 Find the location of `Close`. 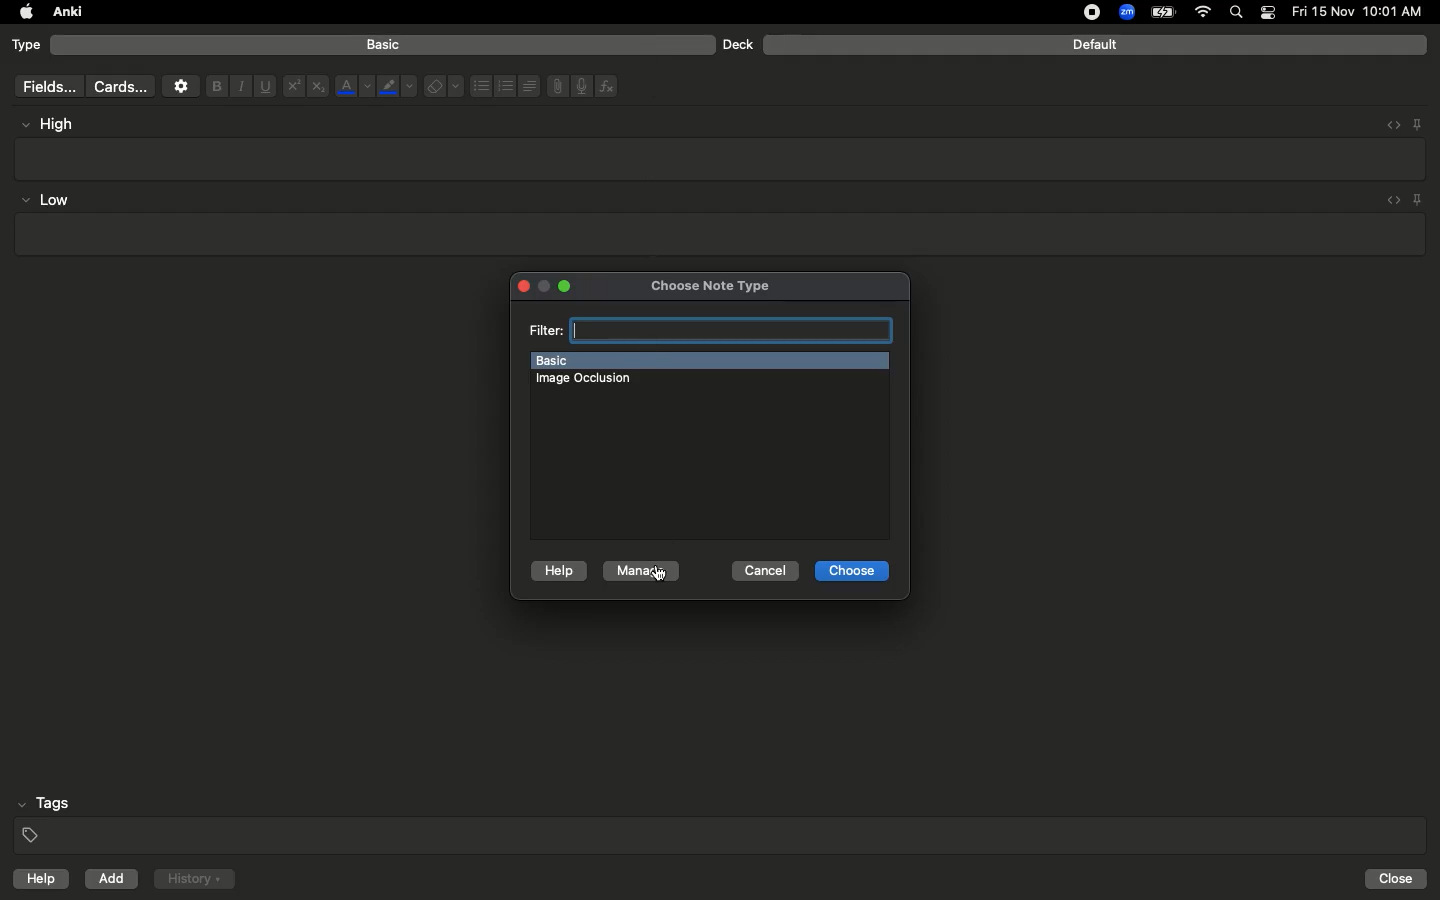

Close is located at coordinates (521, 285).